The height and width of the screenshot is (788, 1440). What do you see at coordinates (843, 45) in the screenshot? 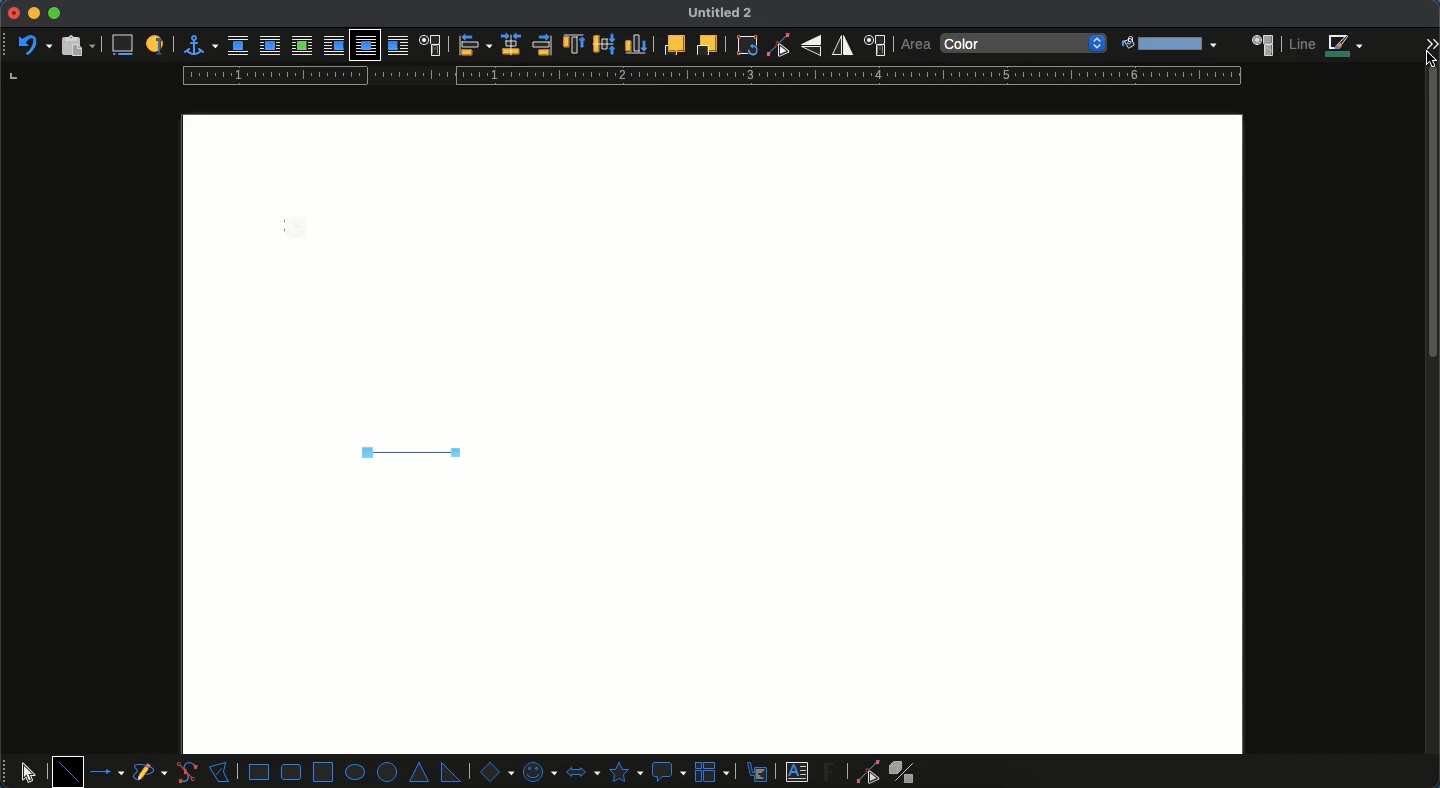
I see `flip horizontally` at bounding box center [843, 45].